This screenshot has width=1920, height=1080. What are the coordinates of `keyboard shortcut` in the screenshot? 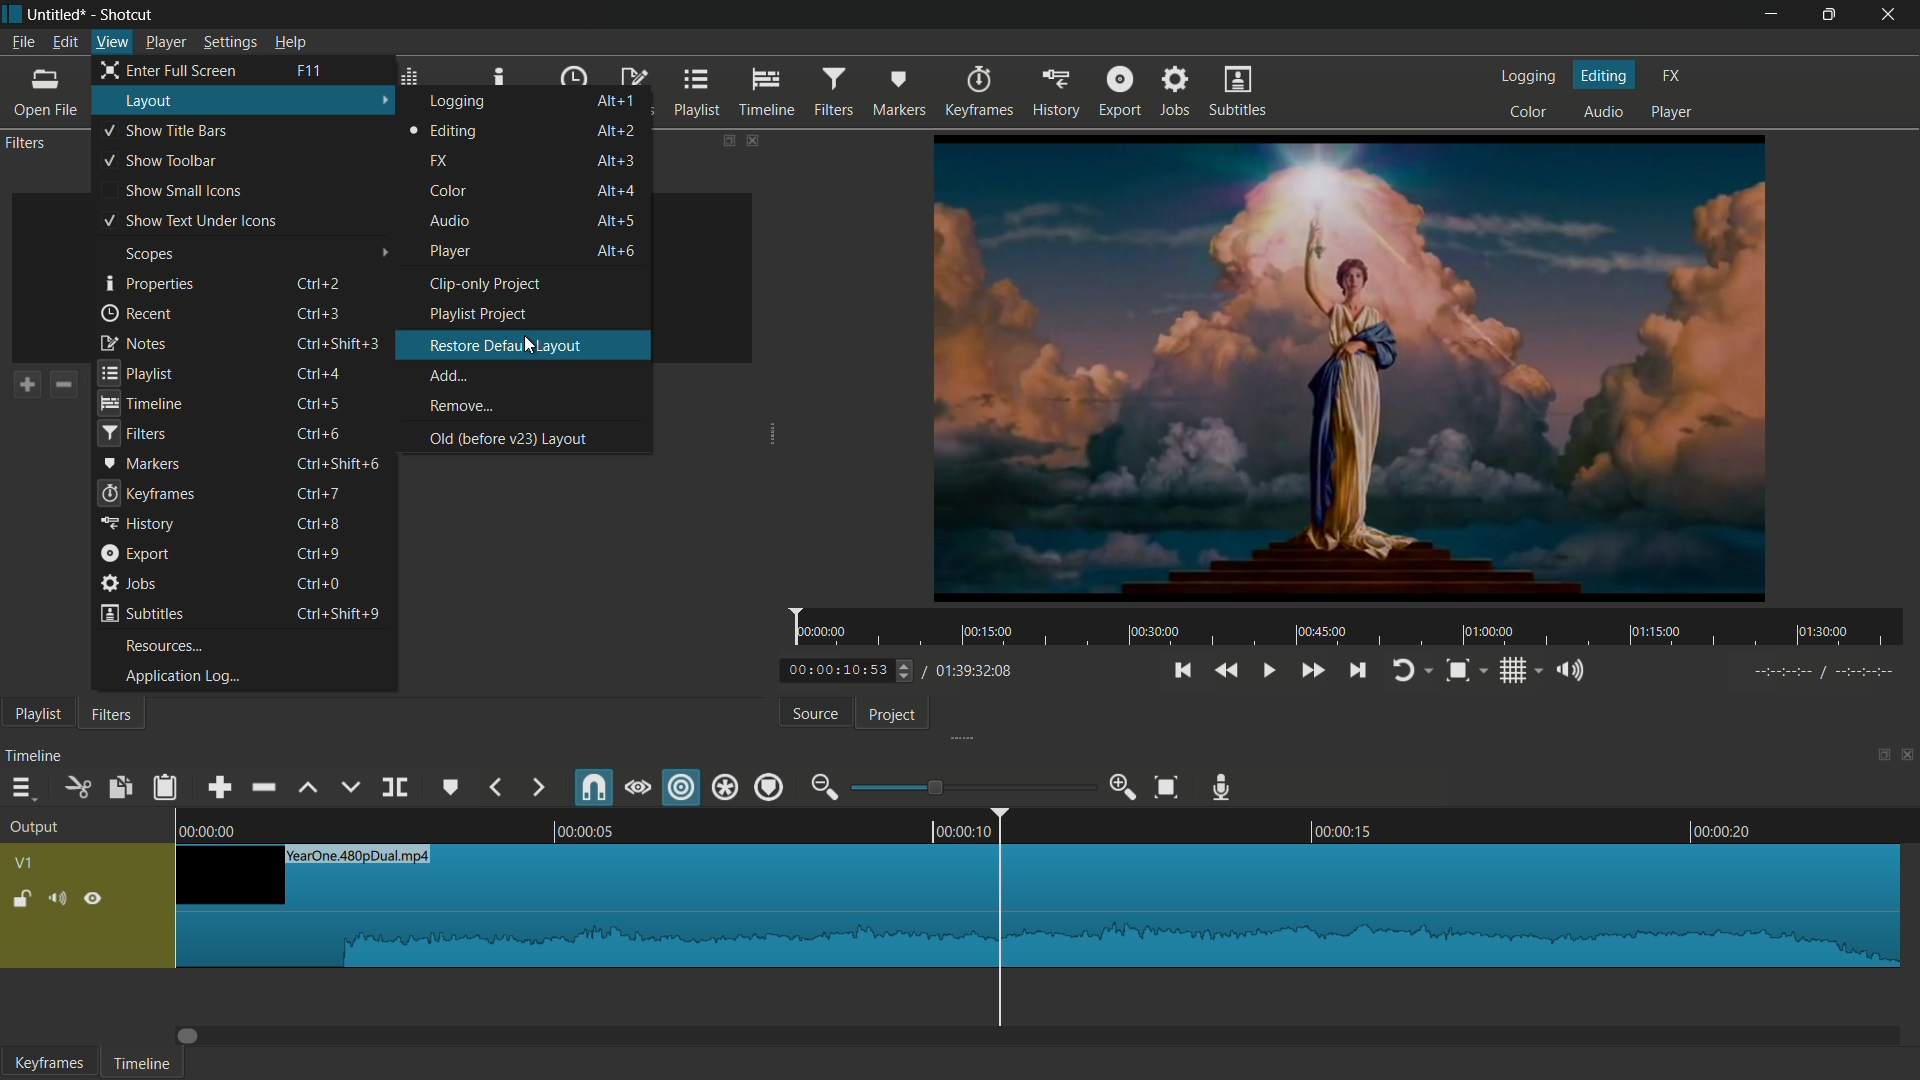 It's located at (317, 555).